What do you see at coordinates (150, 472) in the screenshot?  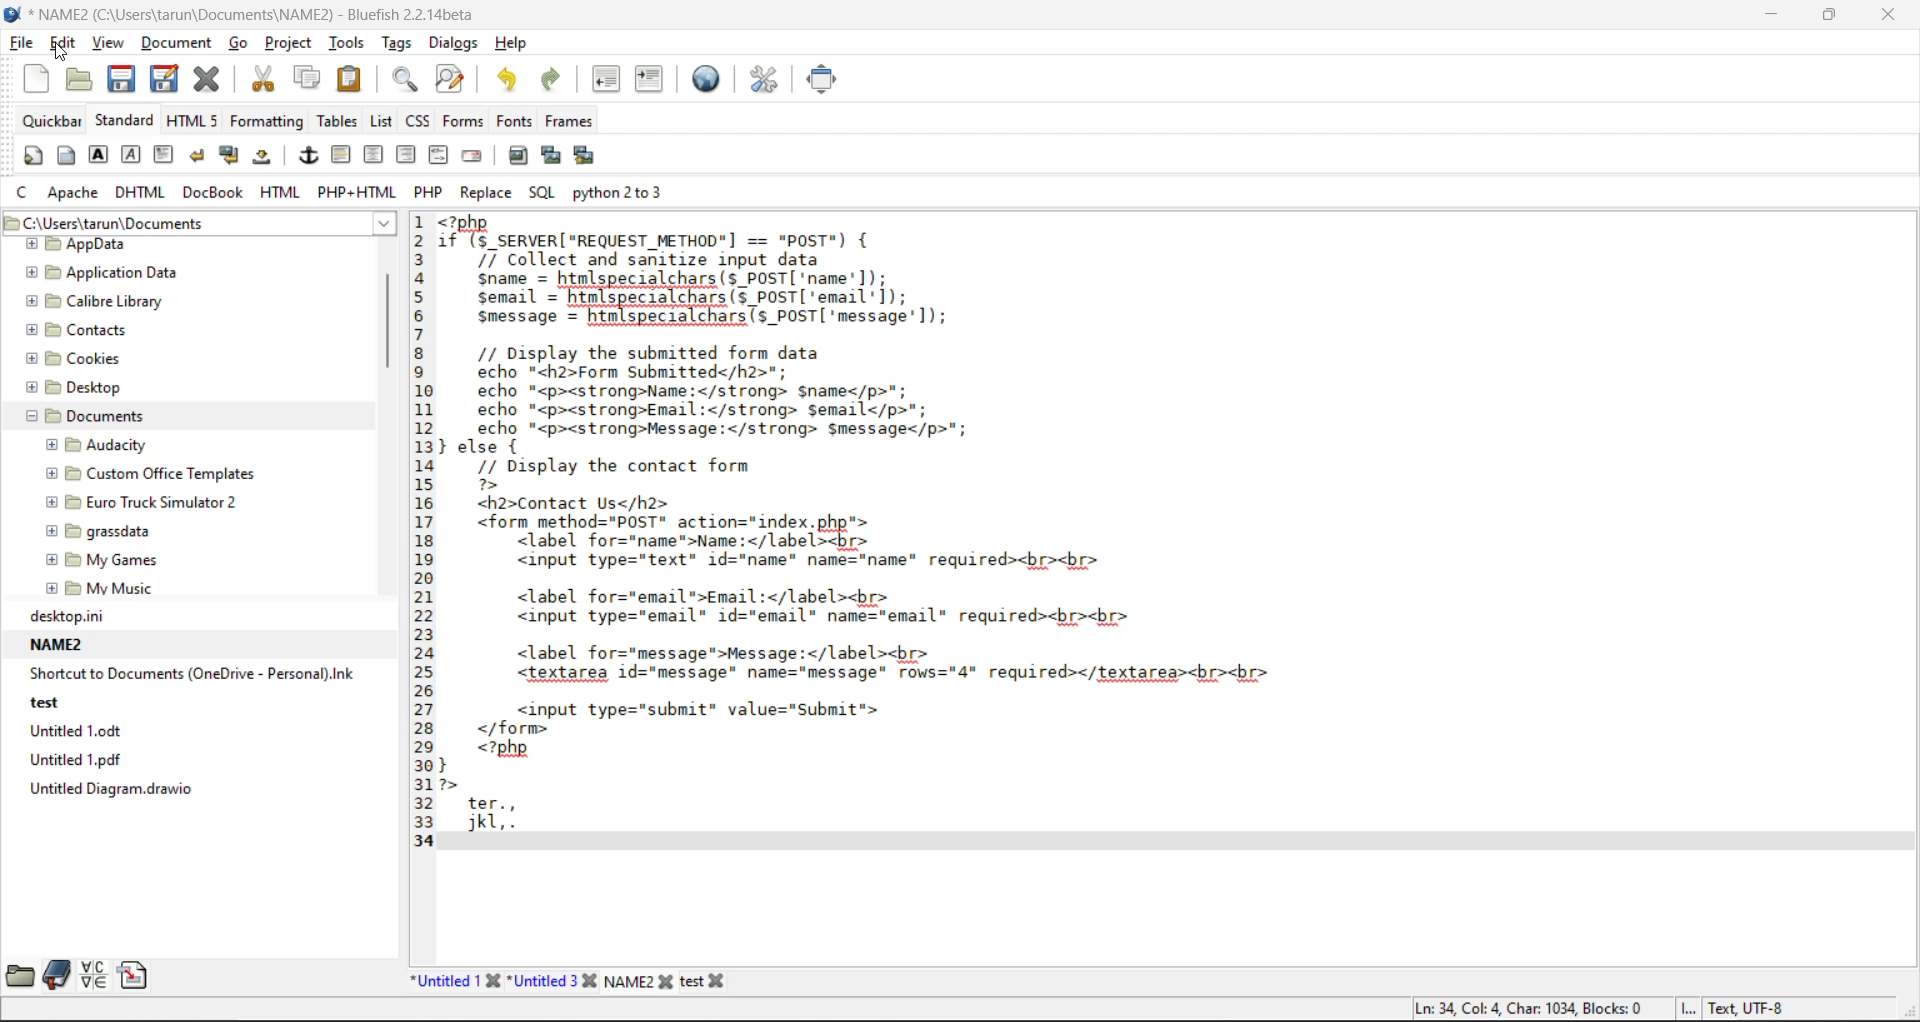 I see `@ [E Custom Office Templates` at bounding box center [150, 472].